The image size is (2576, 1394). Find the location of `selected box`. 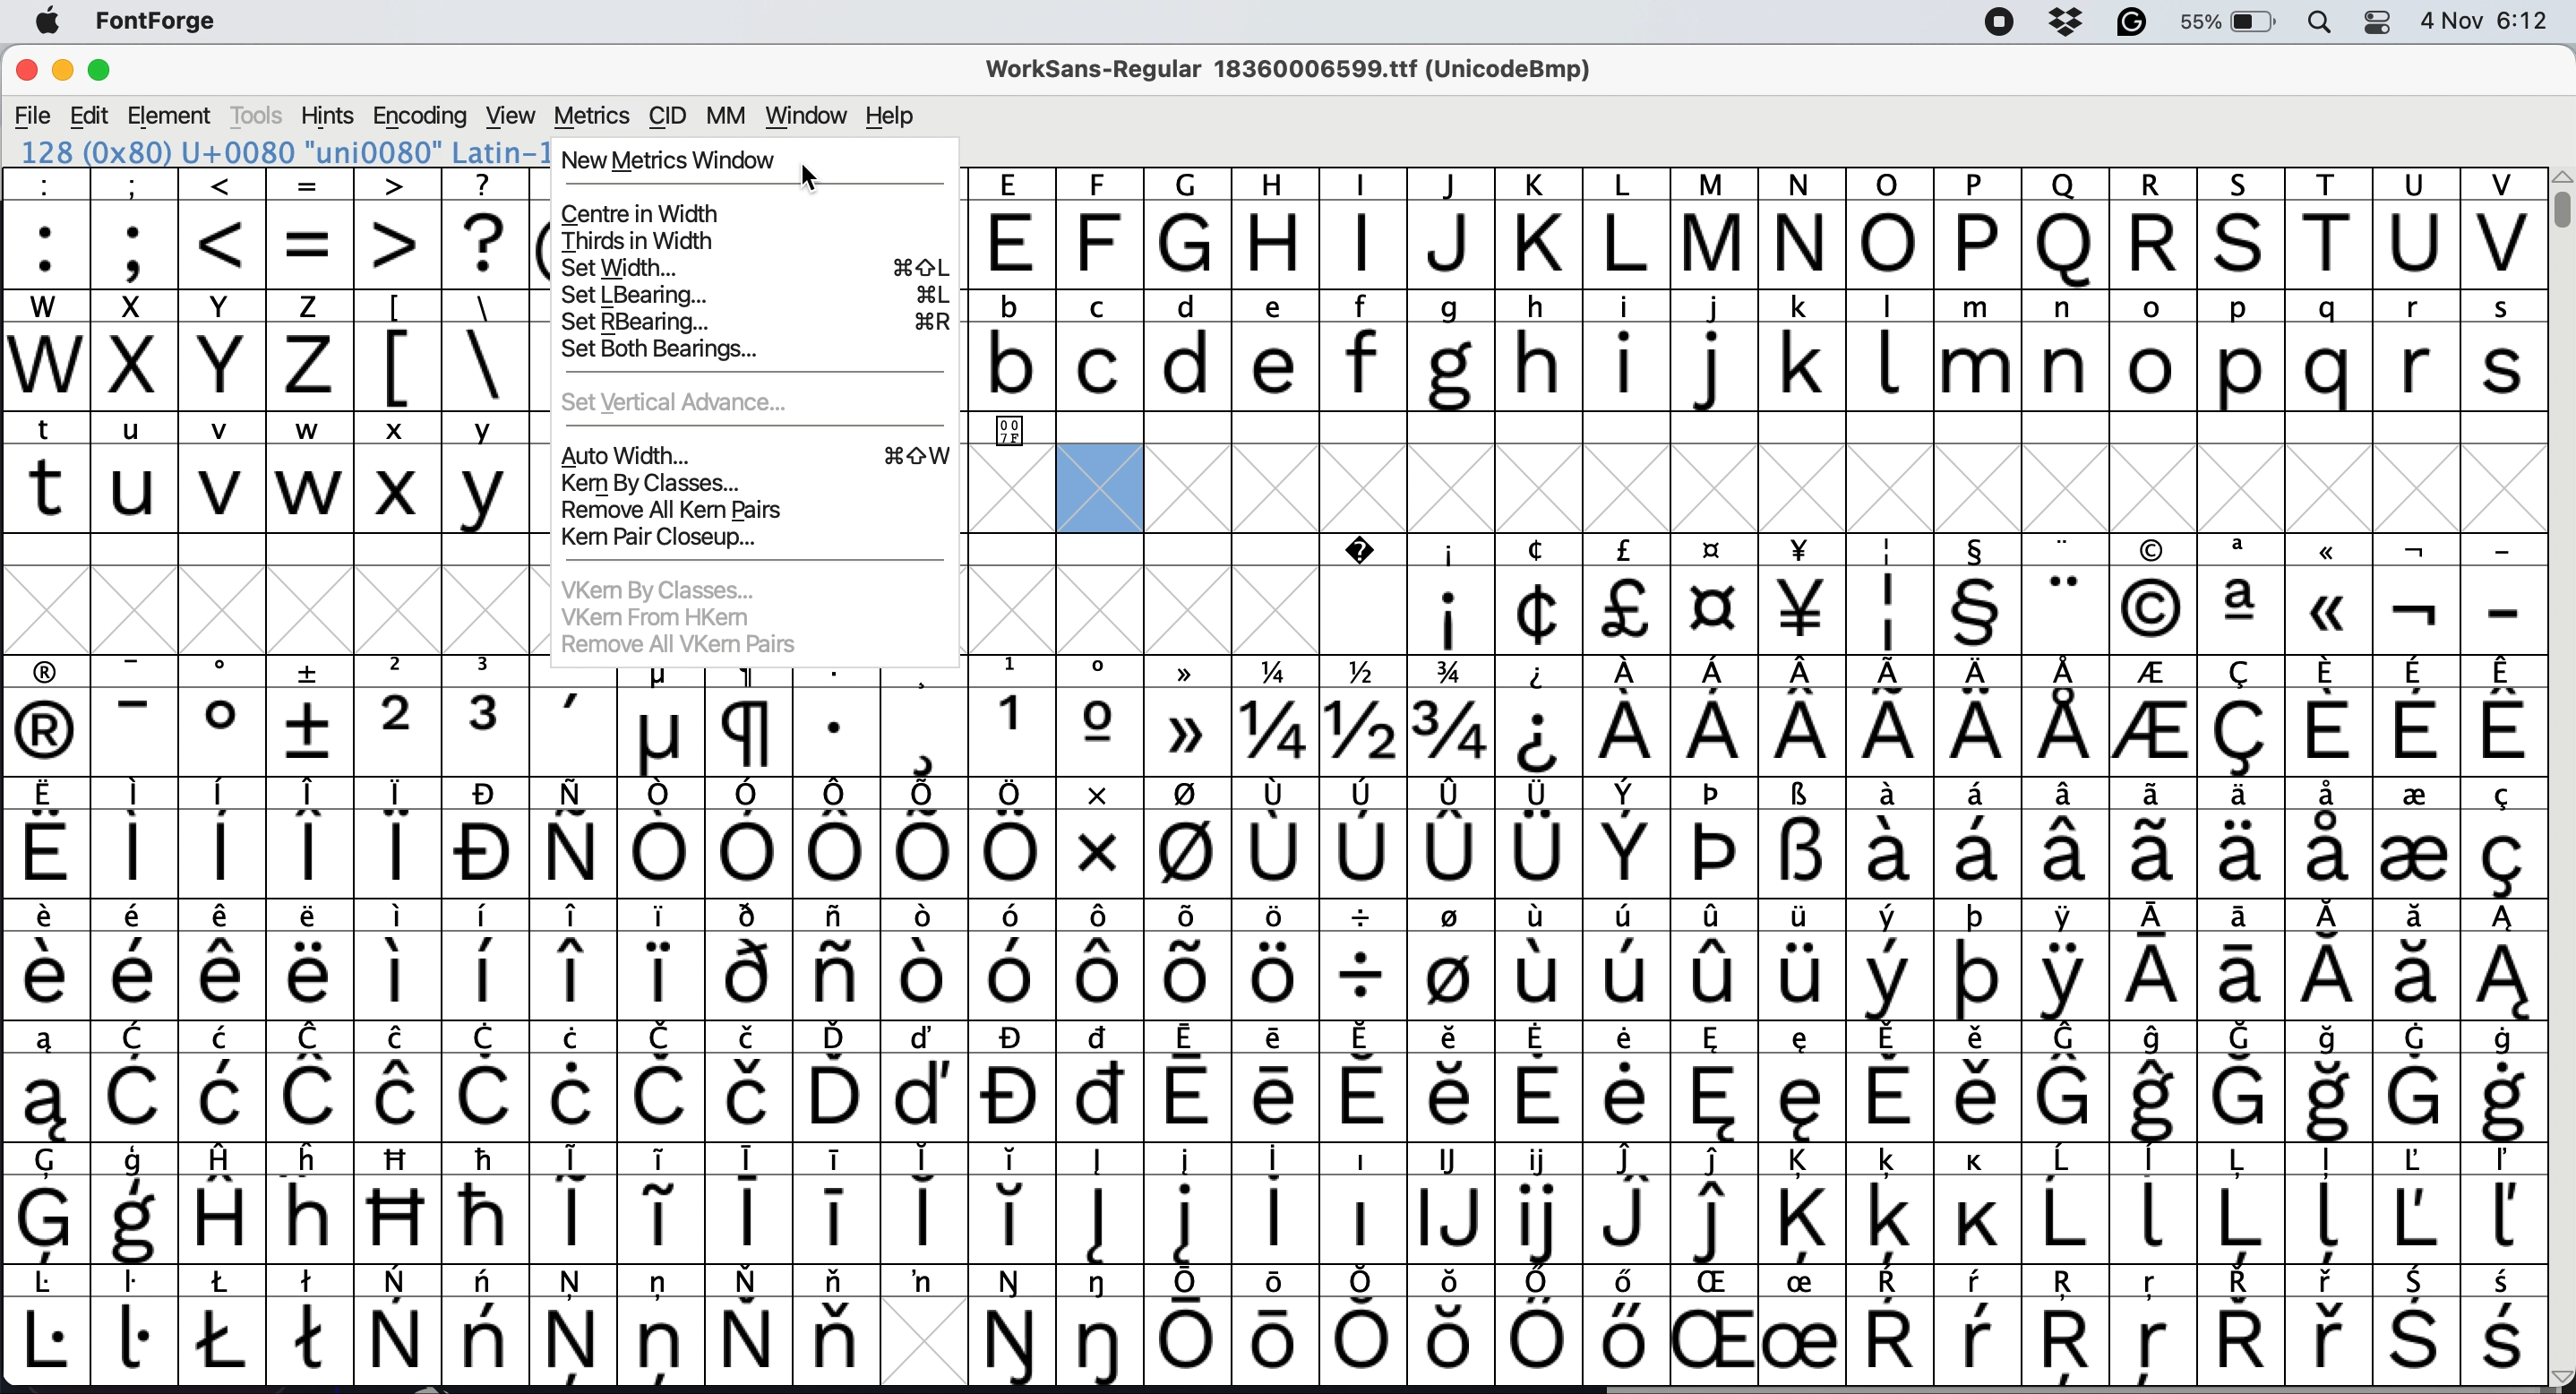

selected box is located at coordinates (1104, 486).